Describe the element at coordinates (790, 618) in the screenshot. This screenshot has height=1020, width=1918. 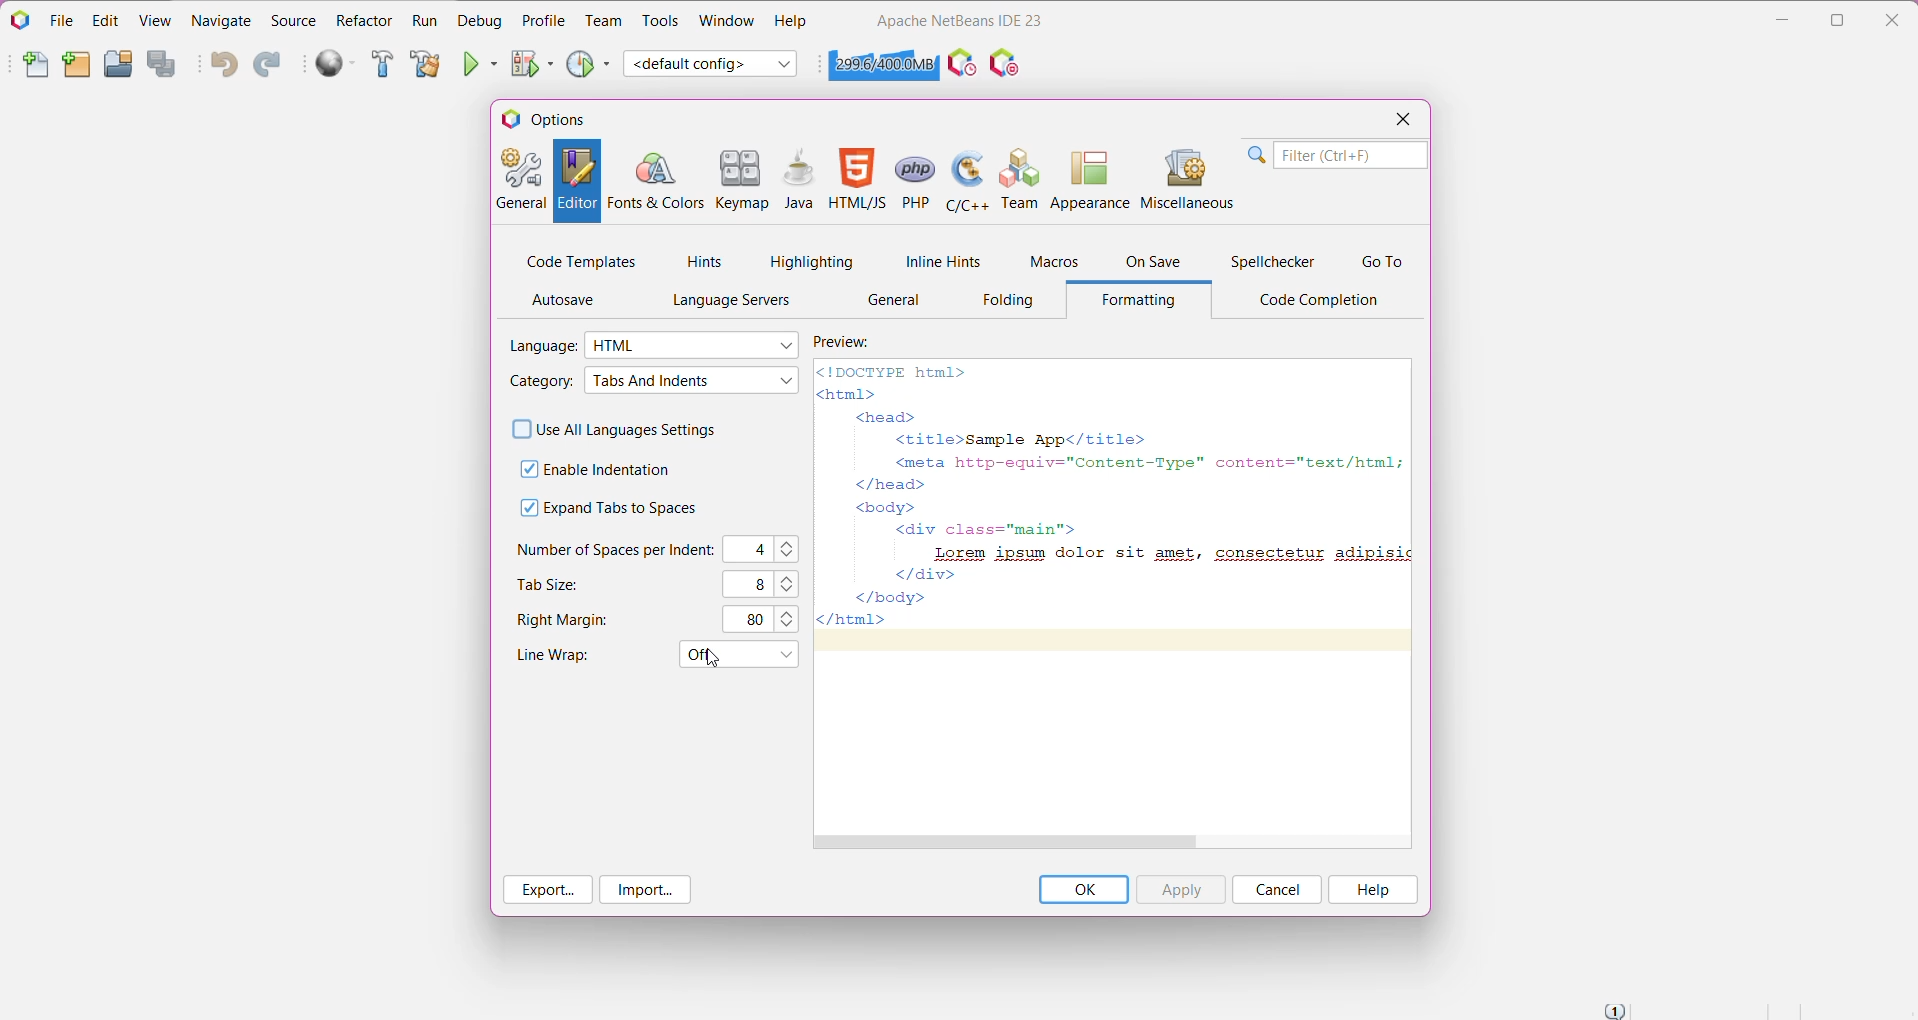
I see `Set the right margins` at that location.